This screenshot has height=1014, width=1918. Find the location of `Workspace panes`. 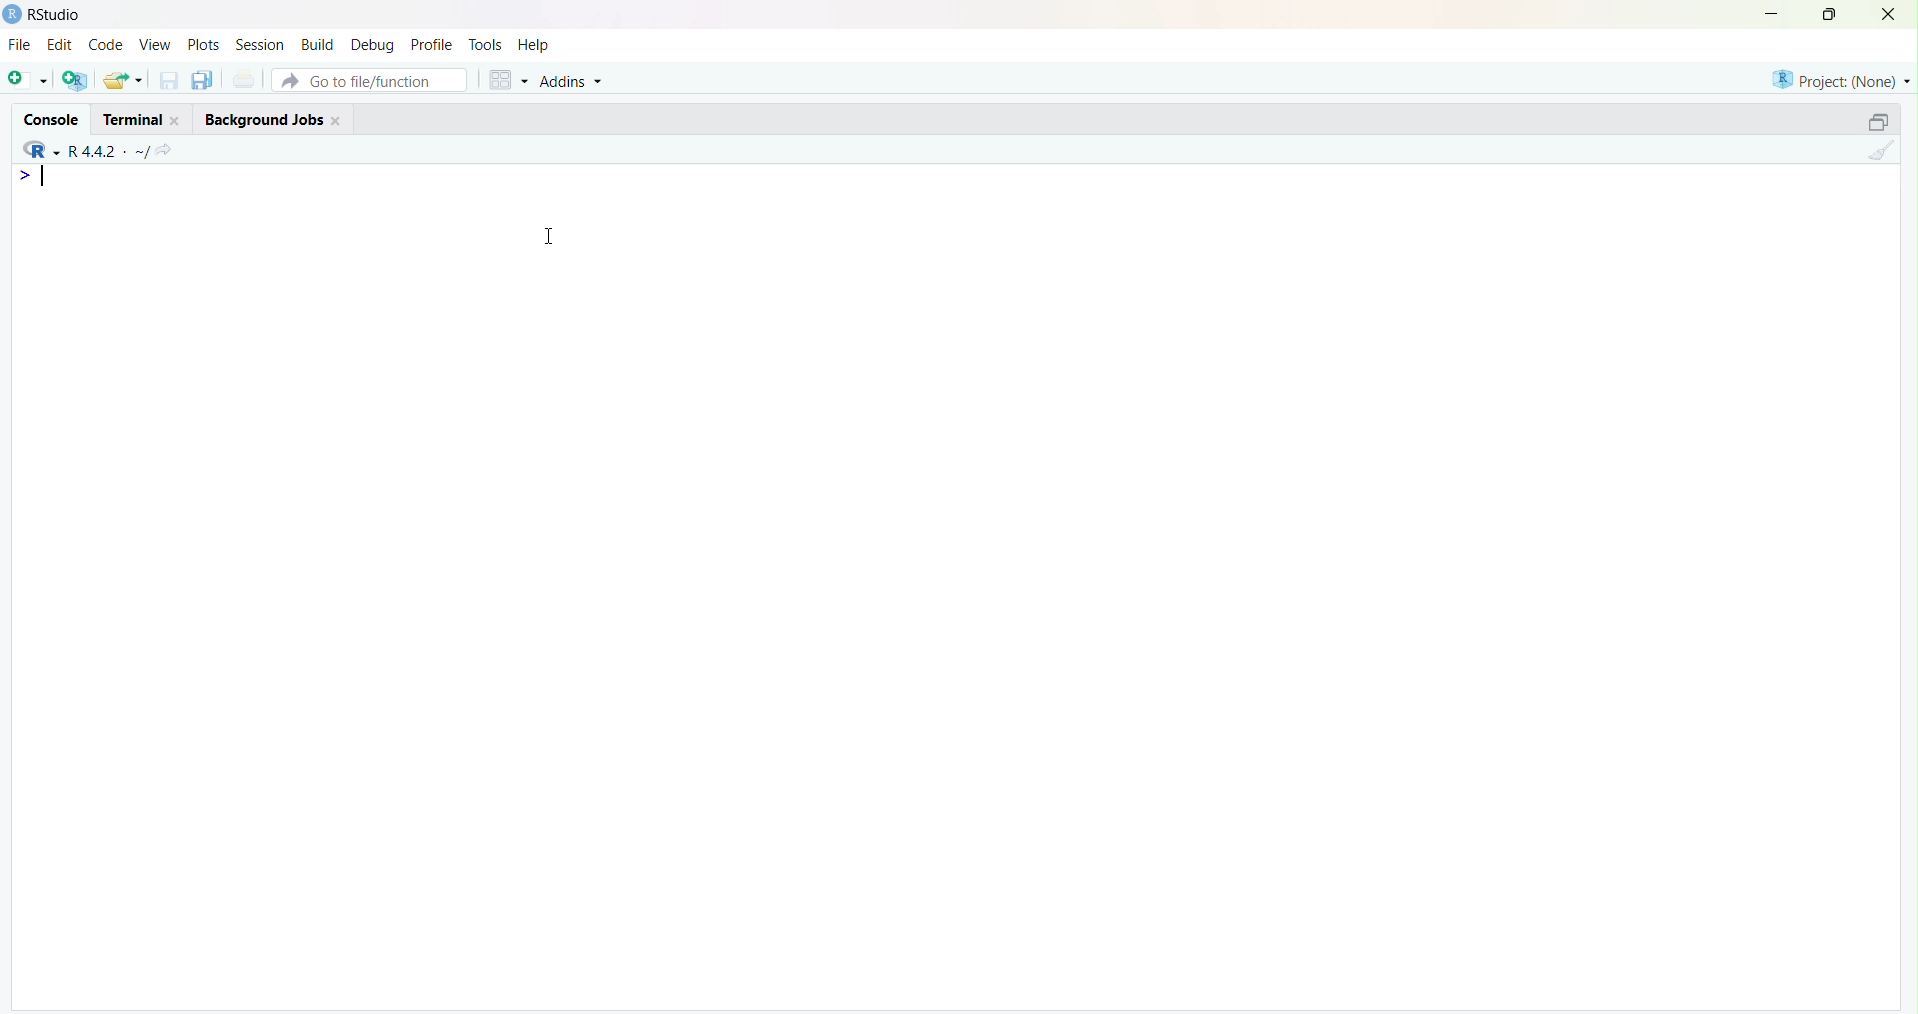

Workspace panes is located at coordinates (504, 77).